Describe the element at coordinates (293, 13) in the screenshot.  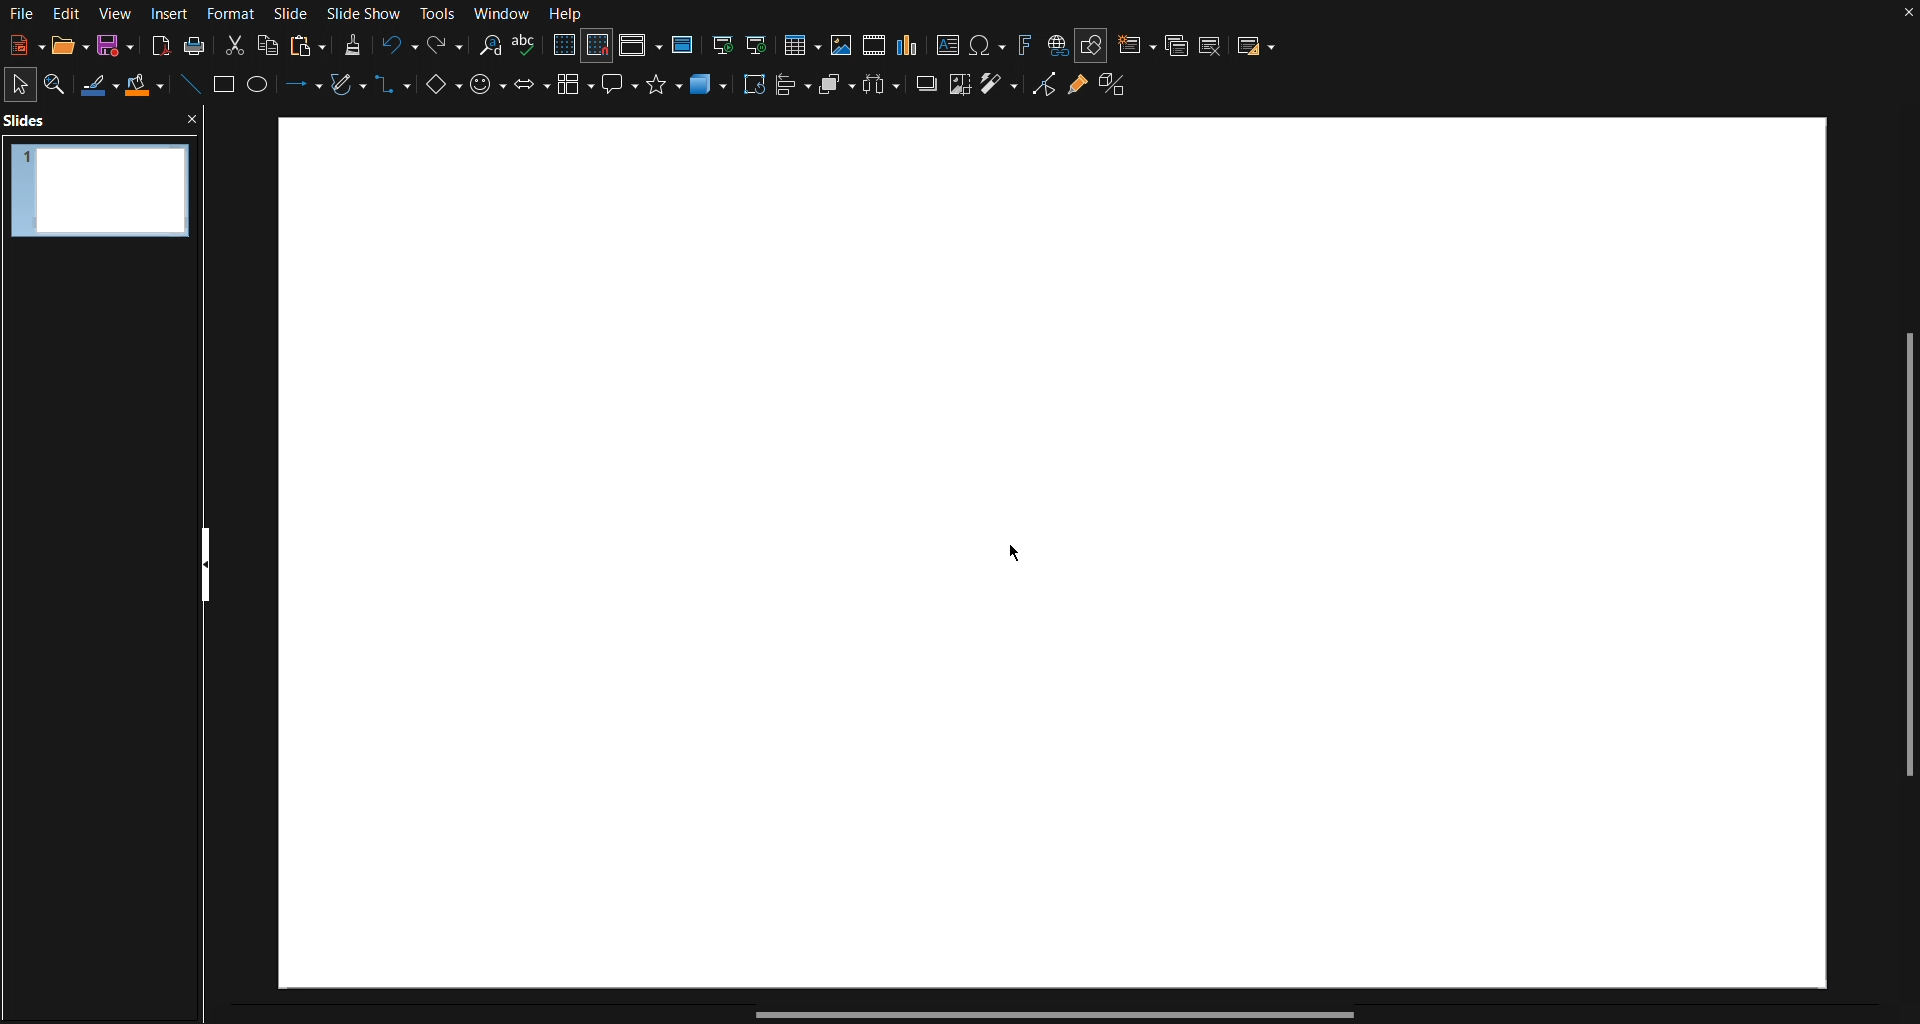
I see `Slide` at that location.